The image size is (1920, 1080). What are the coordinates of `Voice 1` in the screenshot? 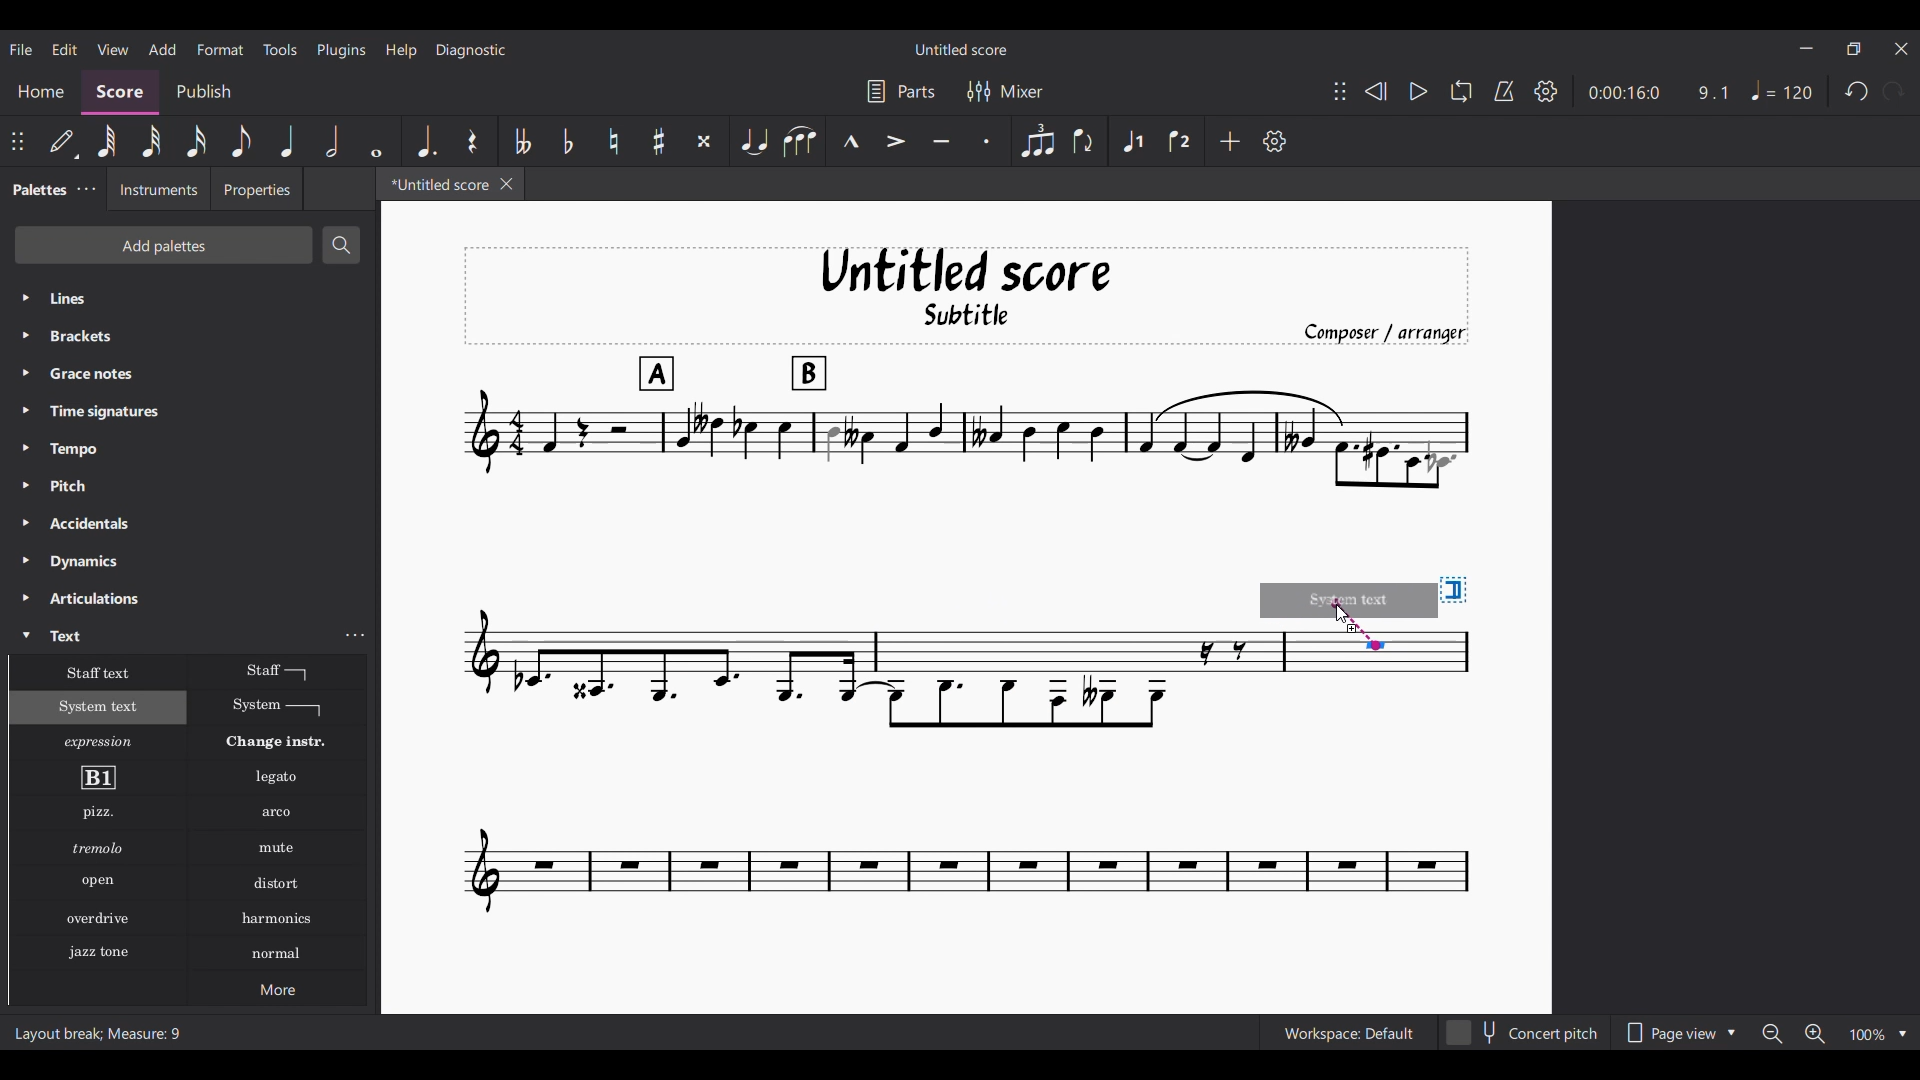 It's located at (1131, 141).